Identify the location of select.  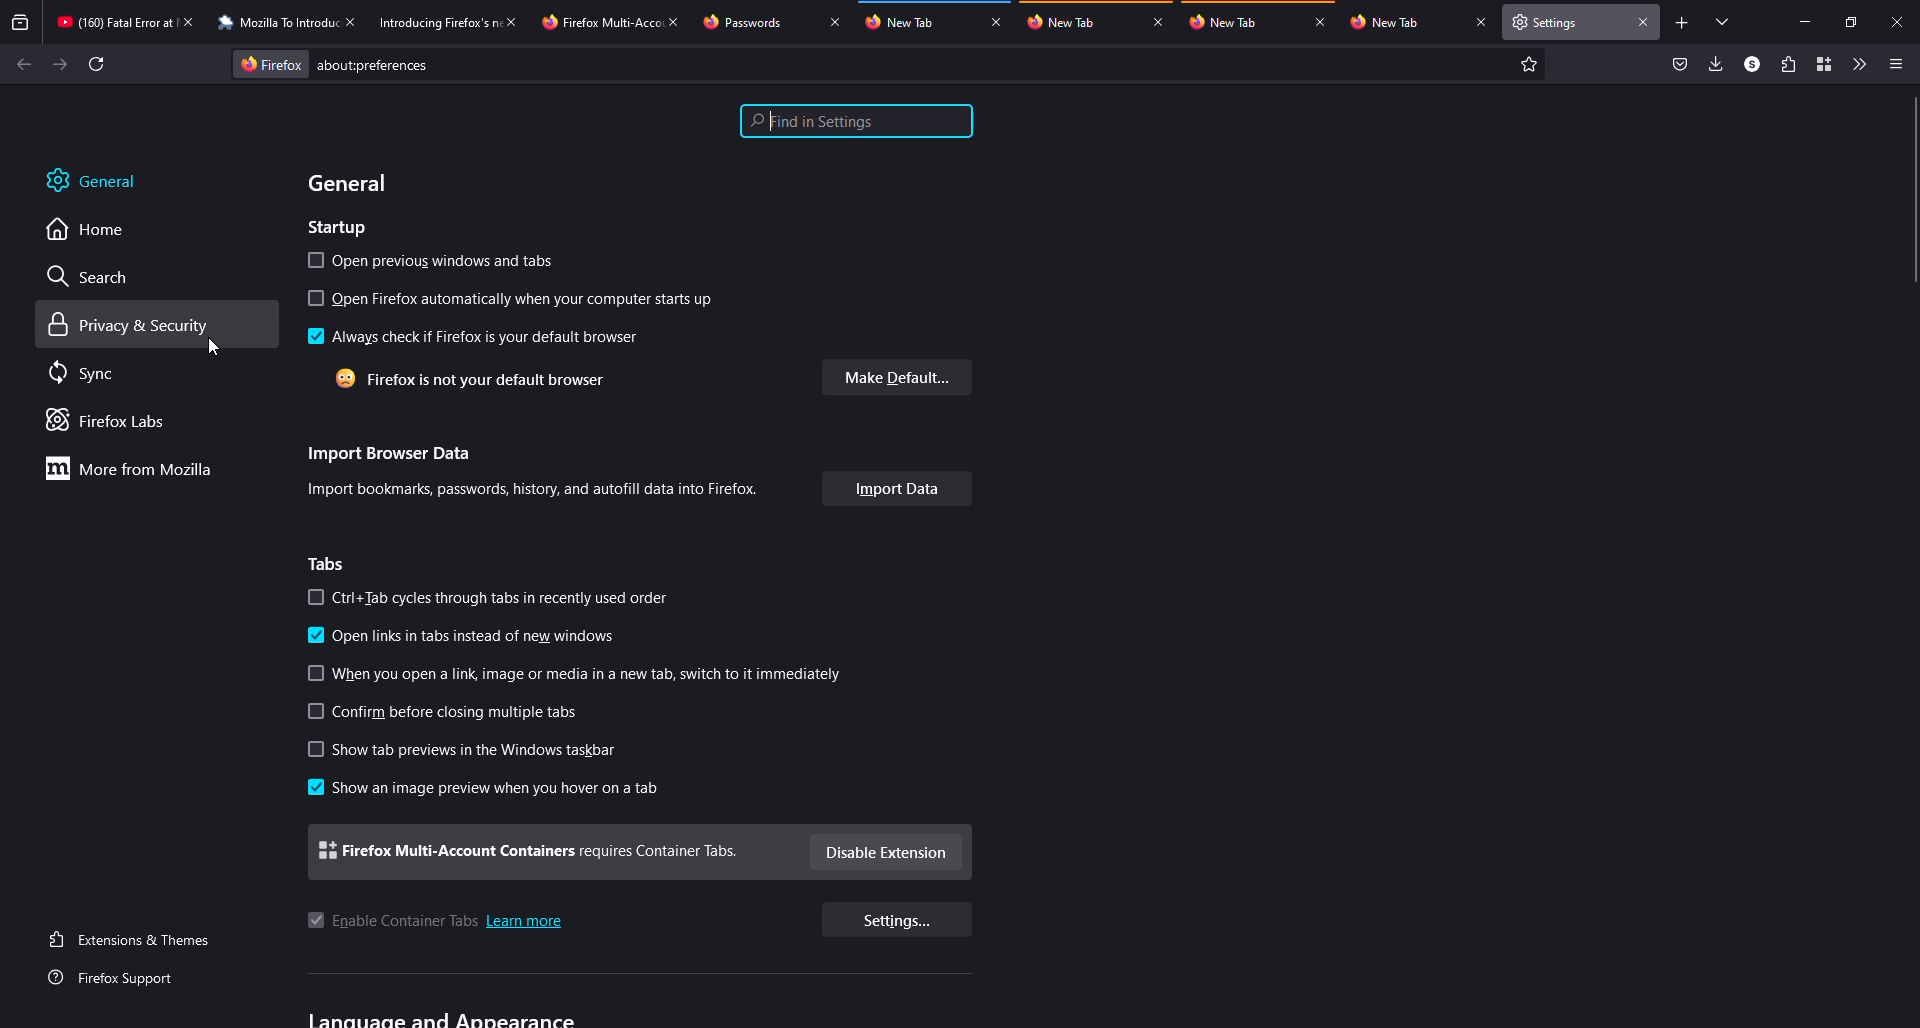
(312, 261).